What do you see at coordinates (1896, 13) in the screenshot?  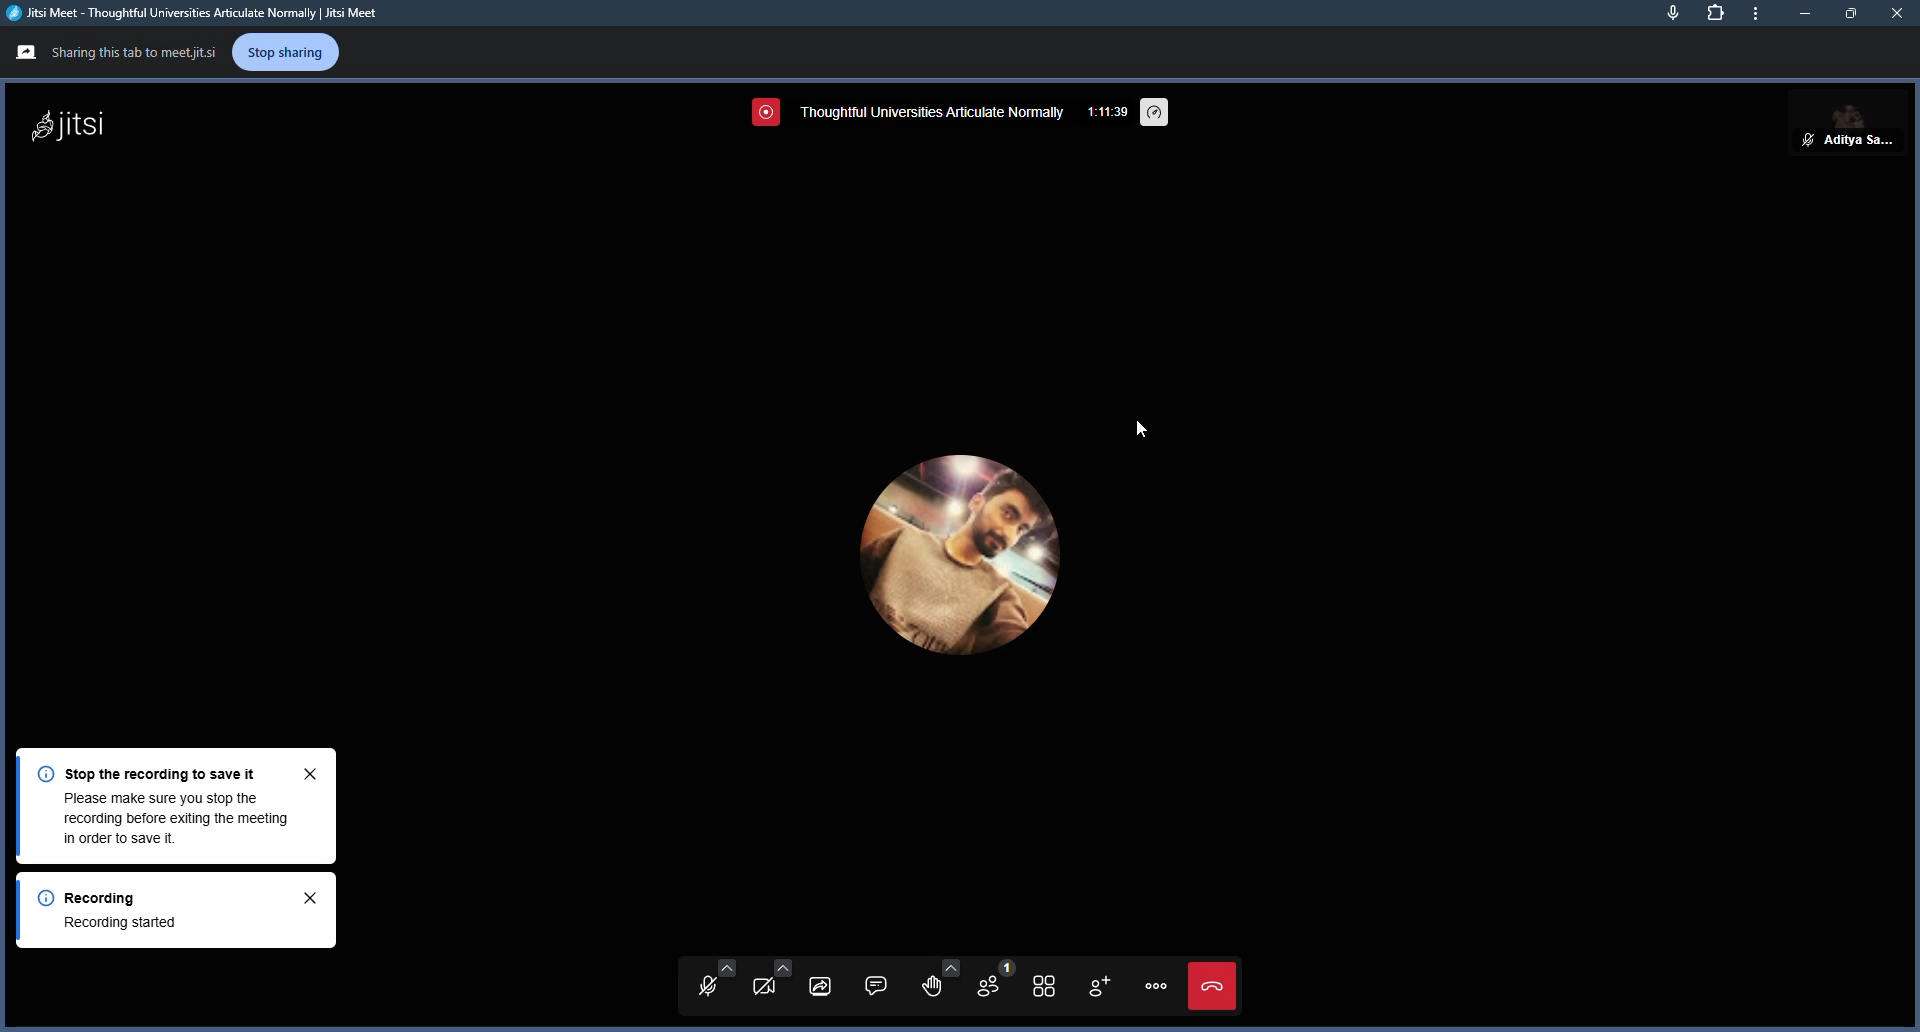 I see `close` at bounding box center [1896, 13].